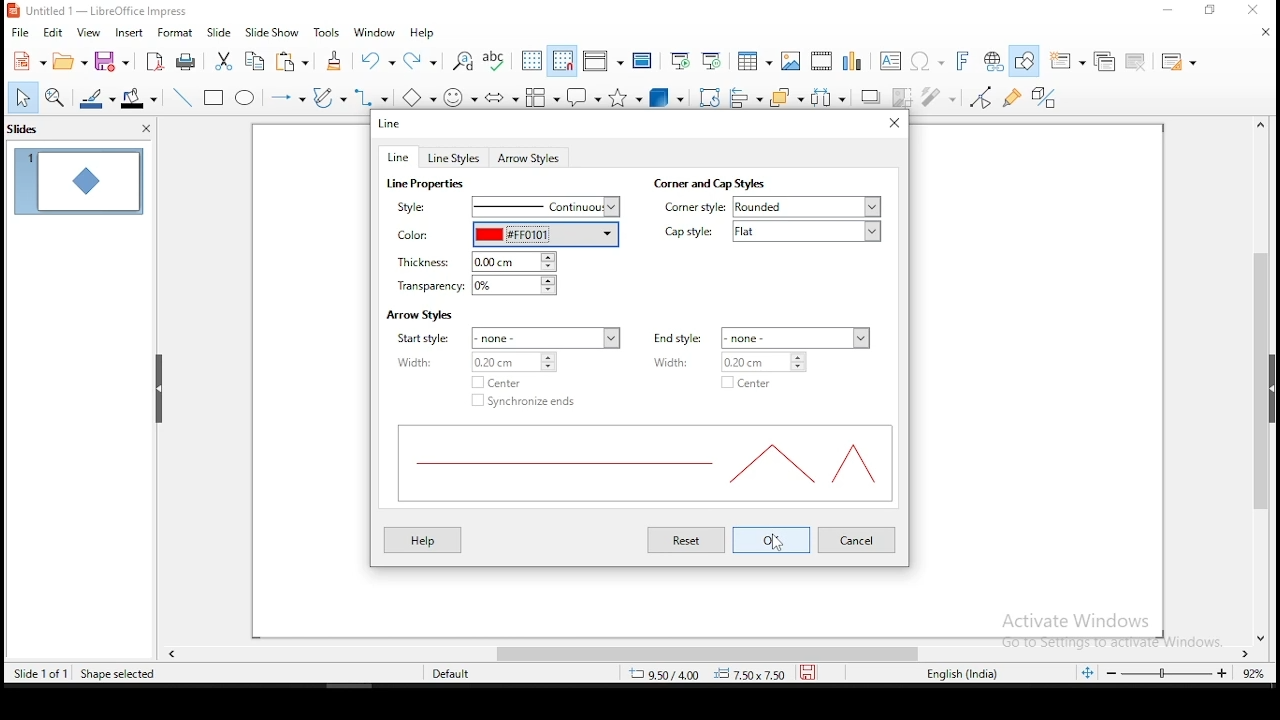  I want to click on continuous, so click(546, 207).